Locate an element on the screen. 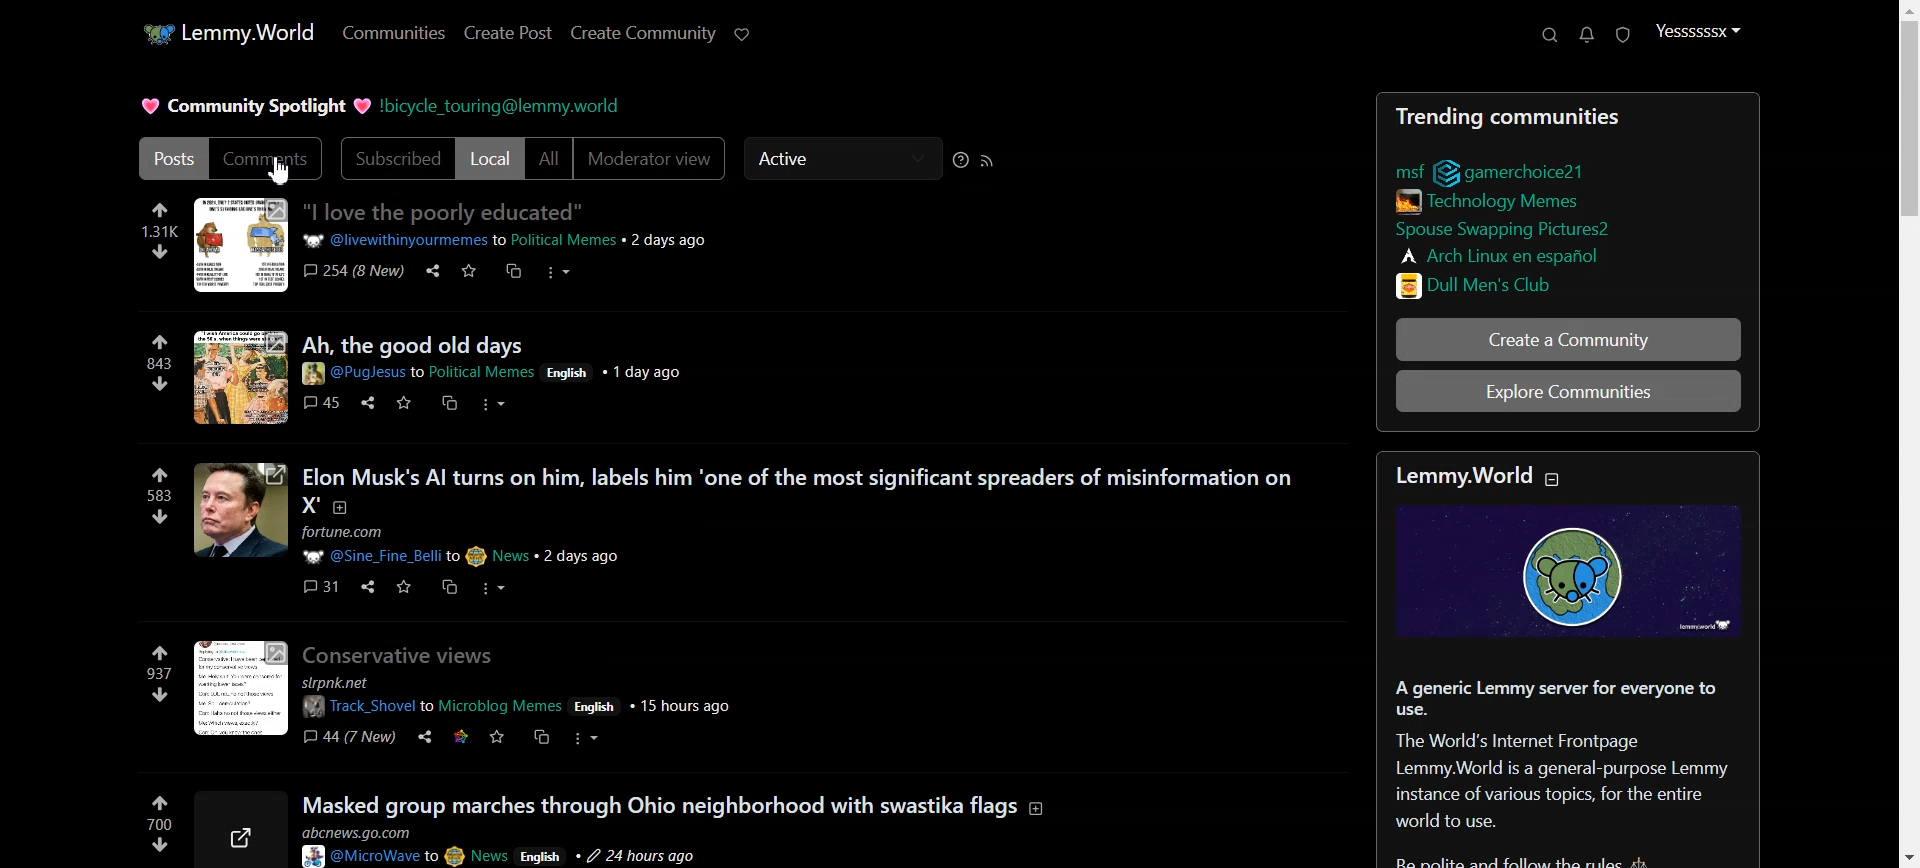  Text is located at coordinates (1570, 767).